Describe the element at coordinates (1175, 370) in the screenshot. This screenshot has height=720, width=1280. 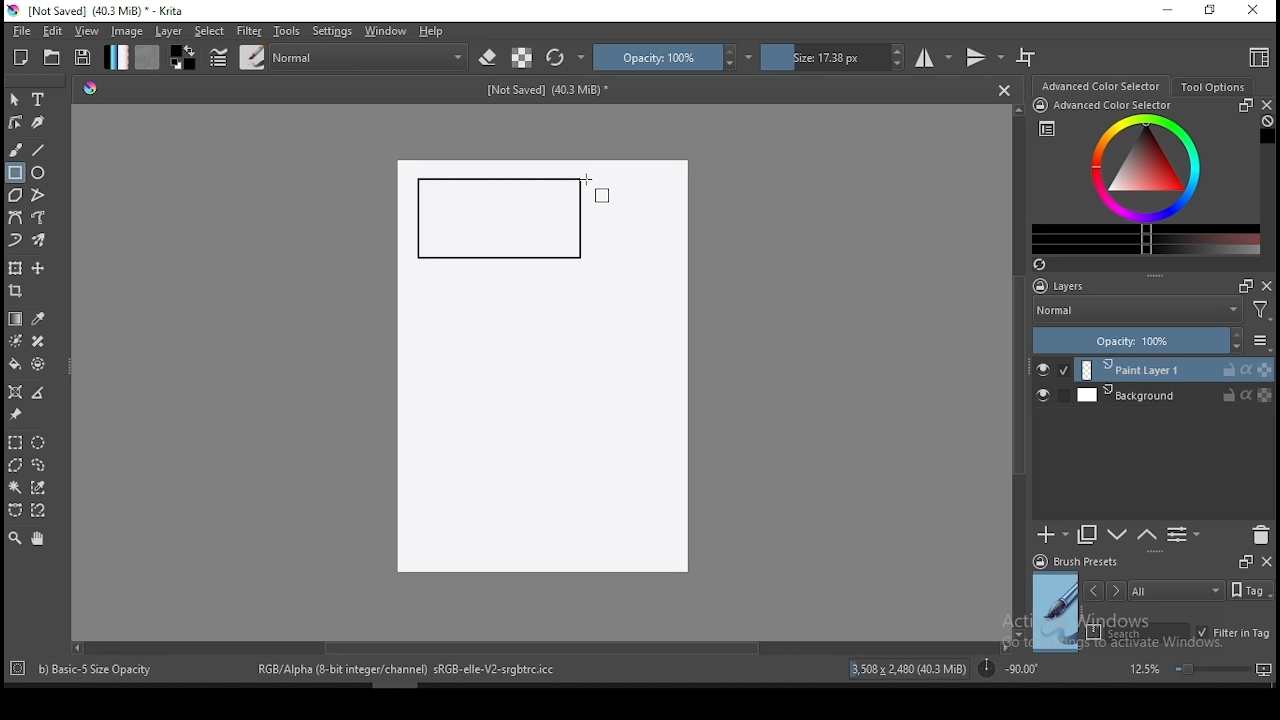
I see `layer` at that location.